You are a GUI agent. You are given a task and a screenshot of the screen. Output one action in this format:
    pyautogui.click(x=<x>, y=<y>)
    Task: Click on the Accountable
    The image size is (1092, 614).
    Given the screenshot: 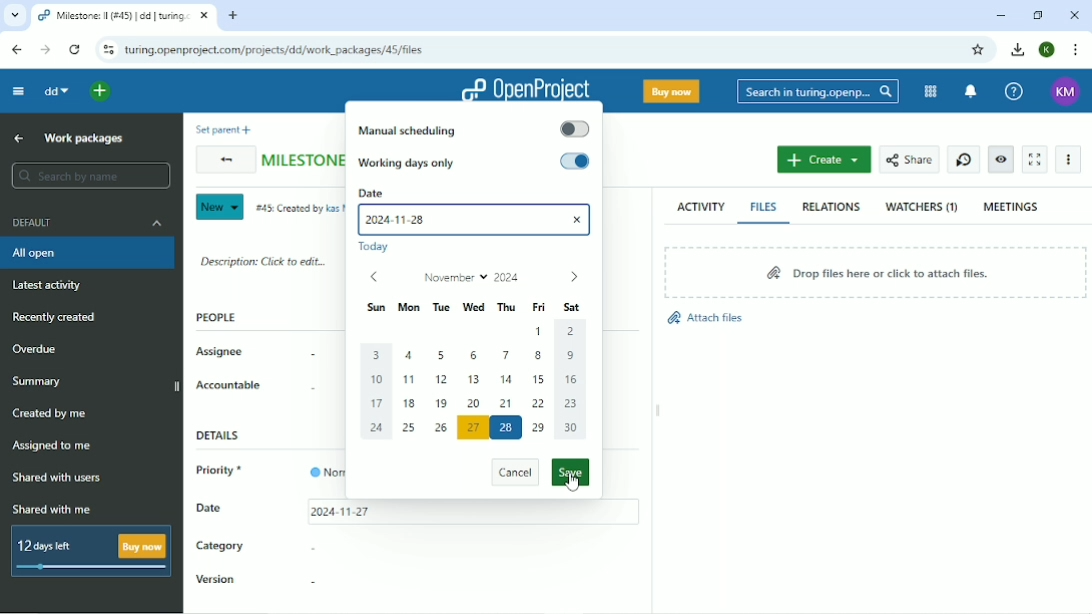 What is the action you would take?
    pyautogui.click(x=229, y=385)
    